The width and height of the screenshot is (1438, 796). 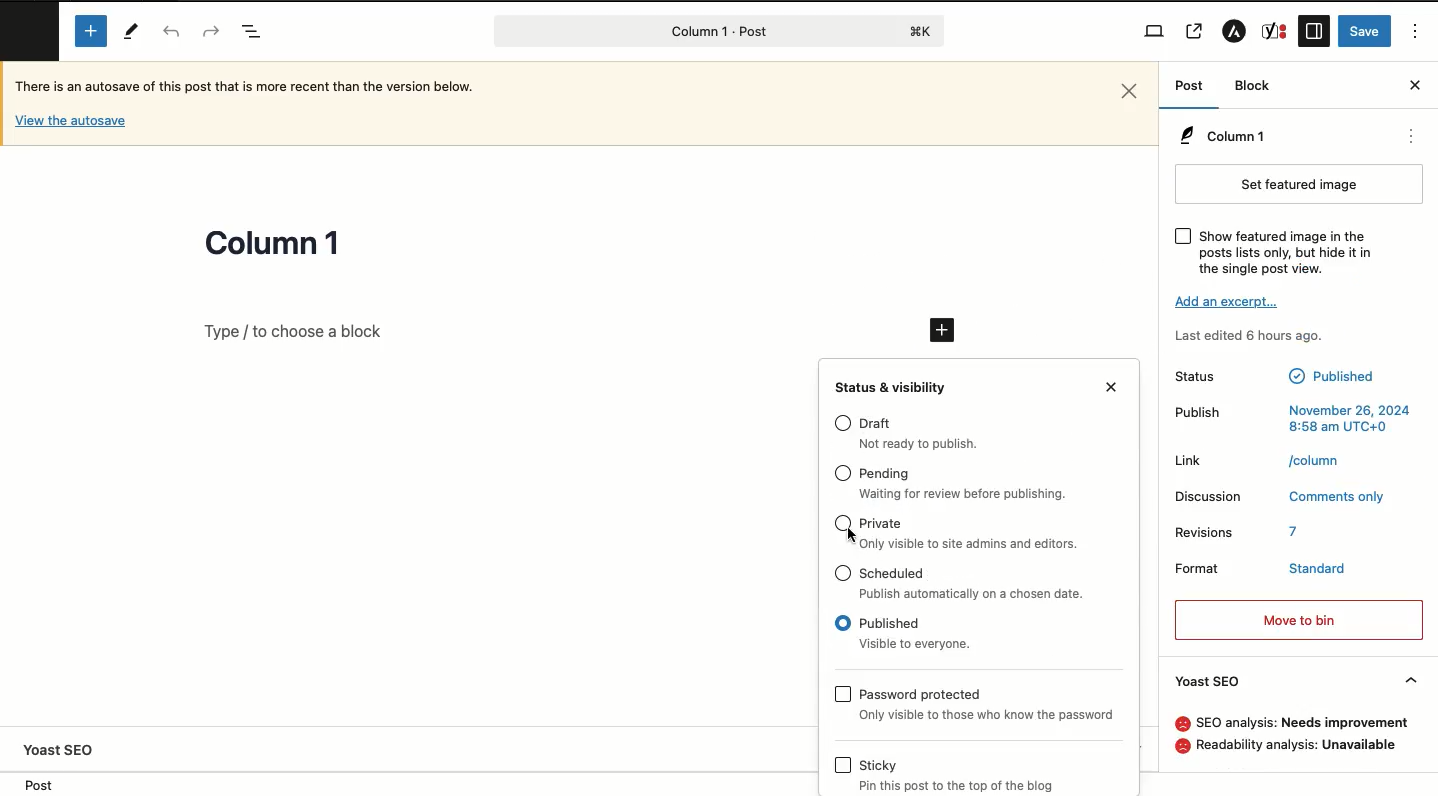 I want to click on Move to bin, so click(x=1300, y=620).